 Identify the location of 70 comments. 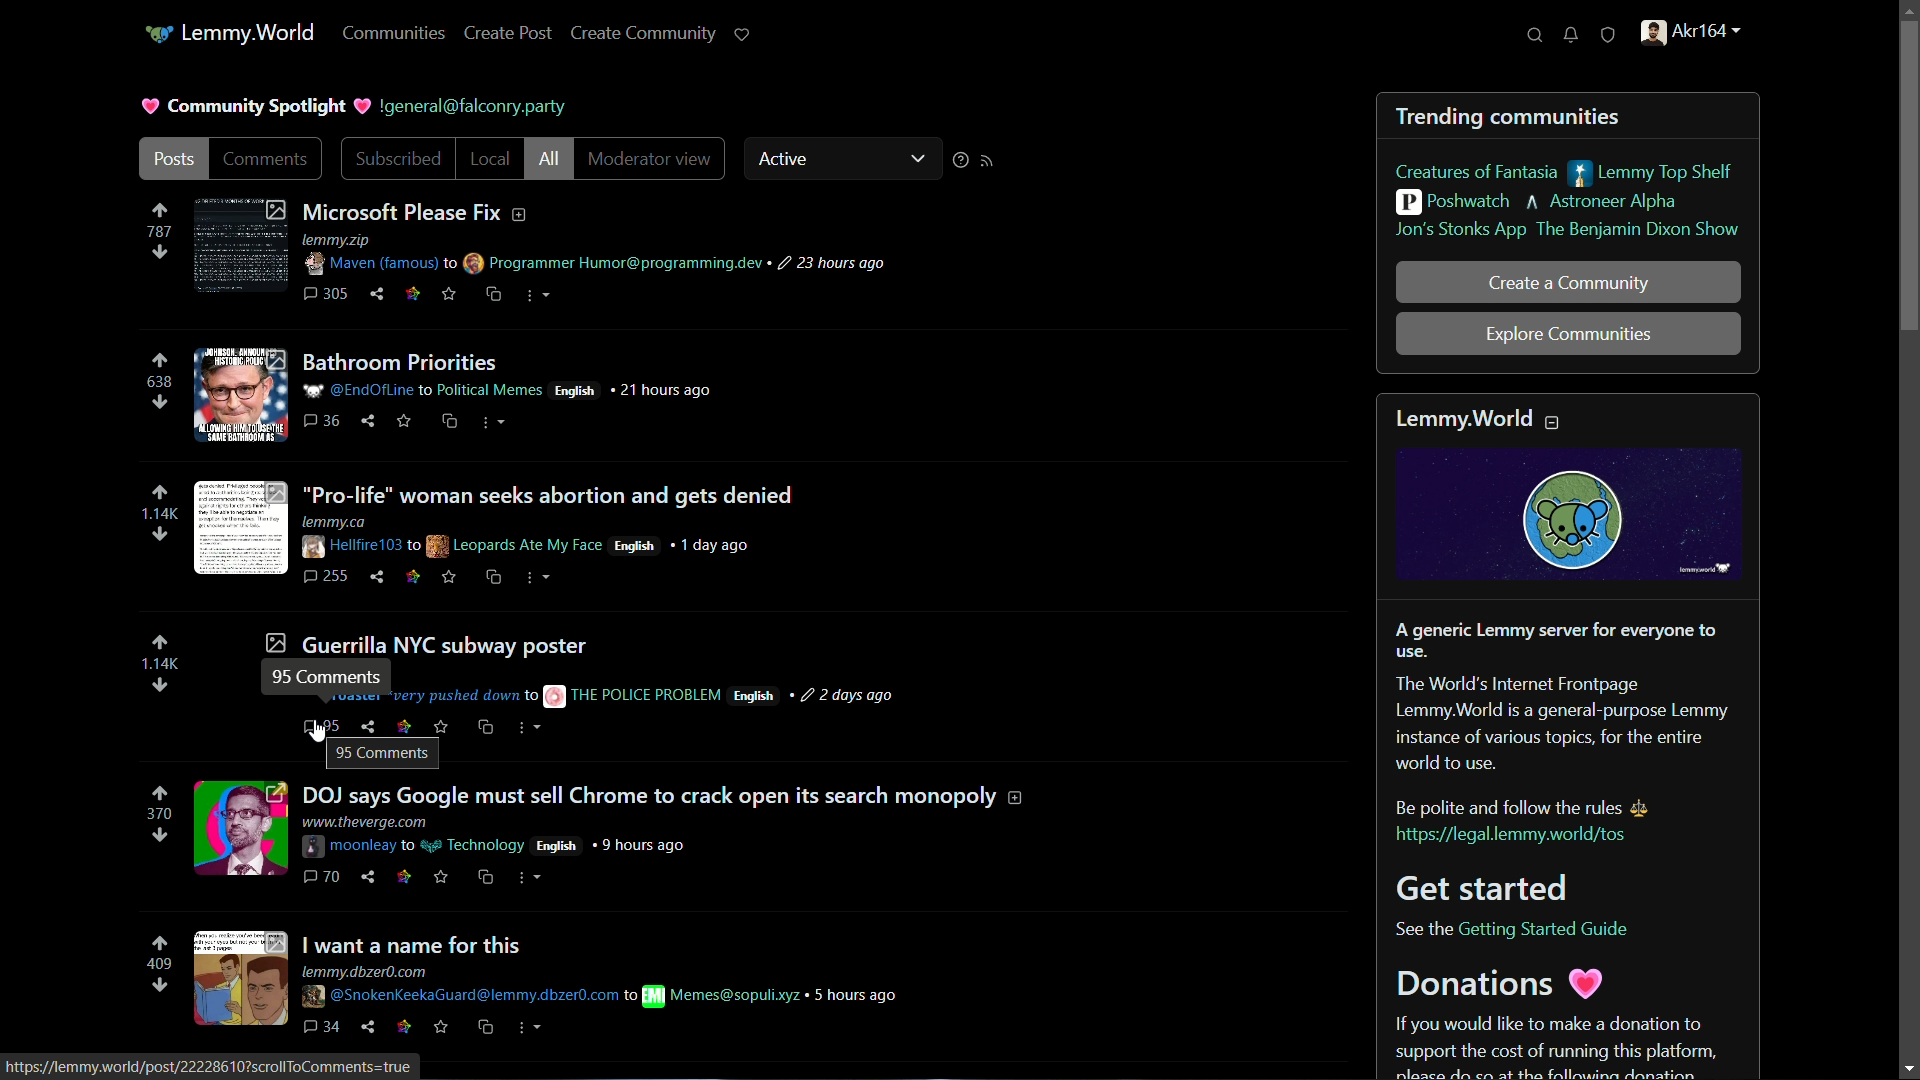
(321, 876).